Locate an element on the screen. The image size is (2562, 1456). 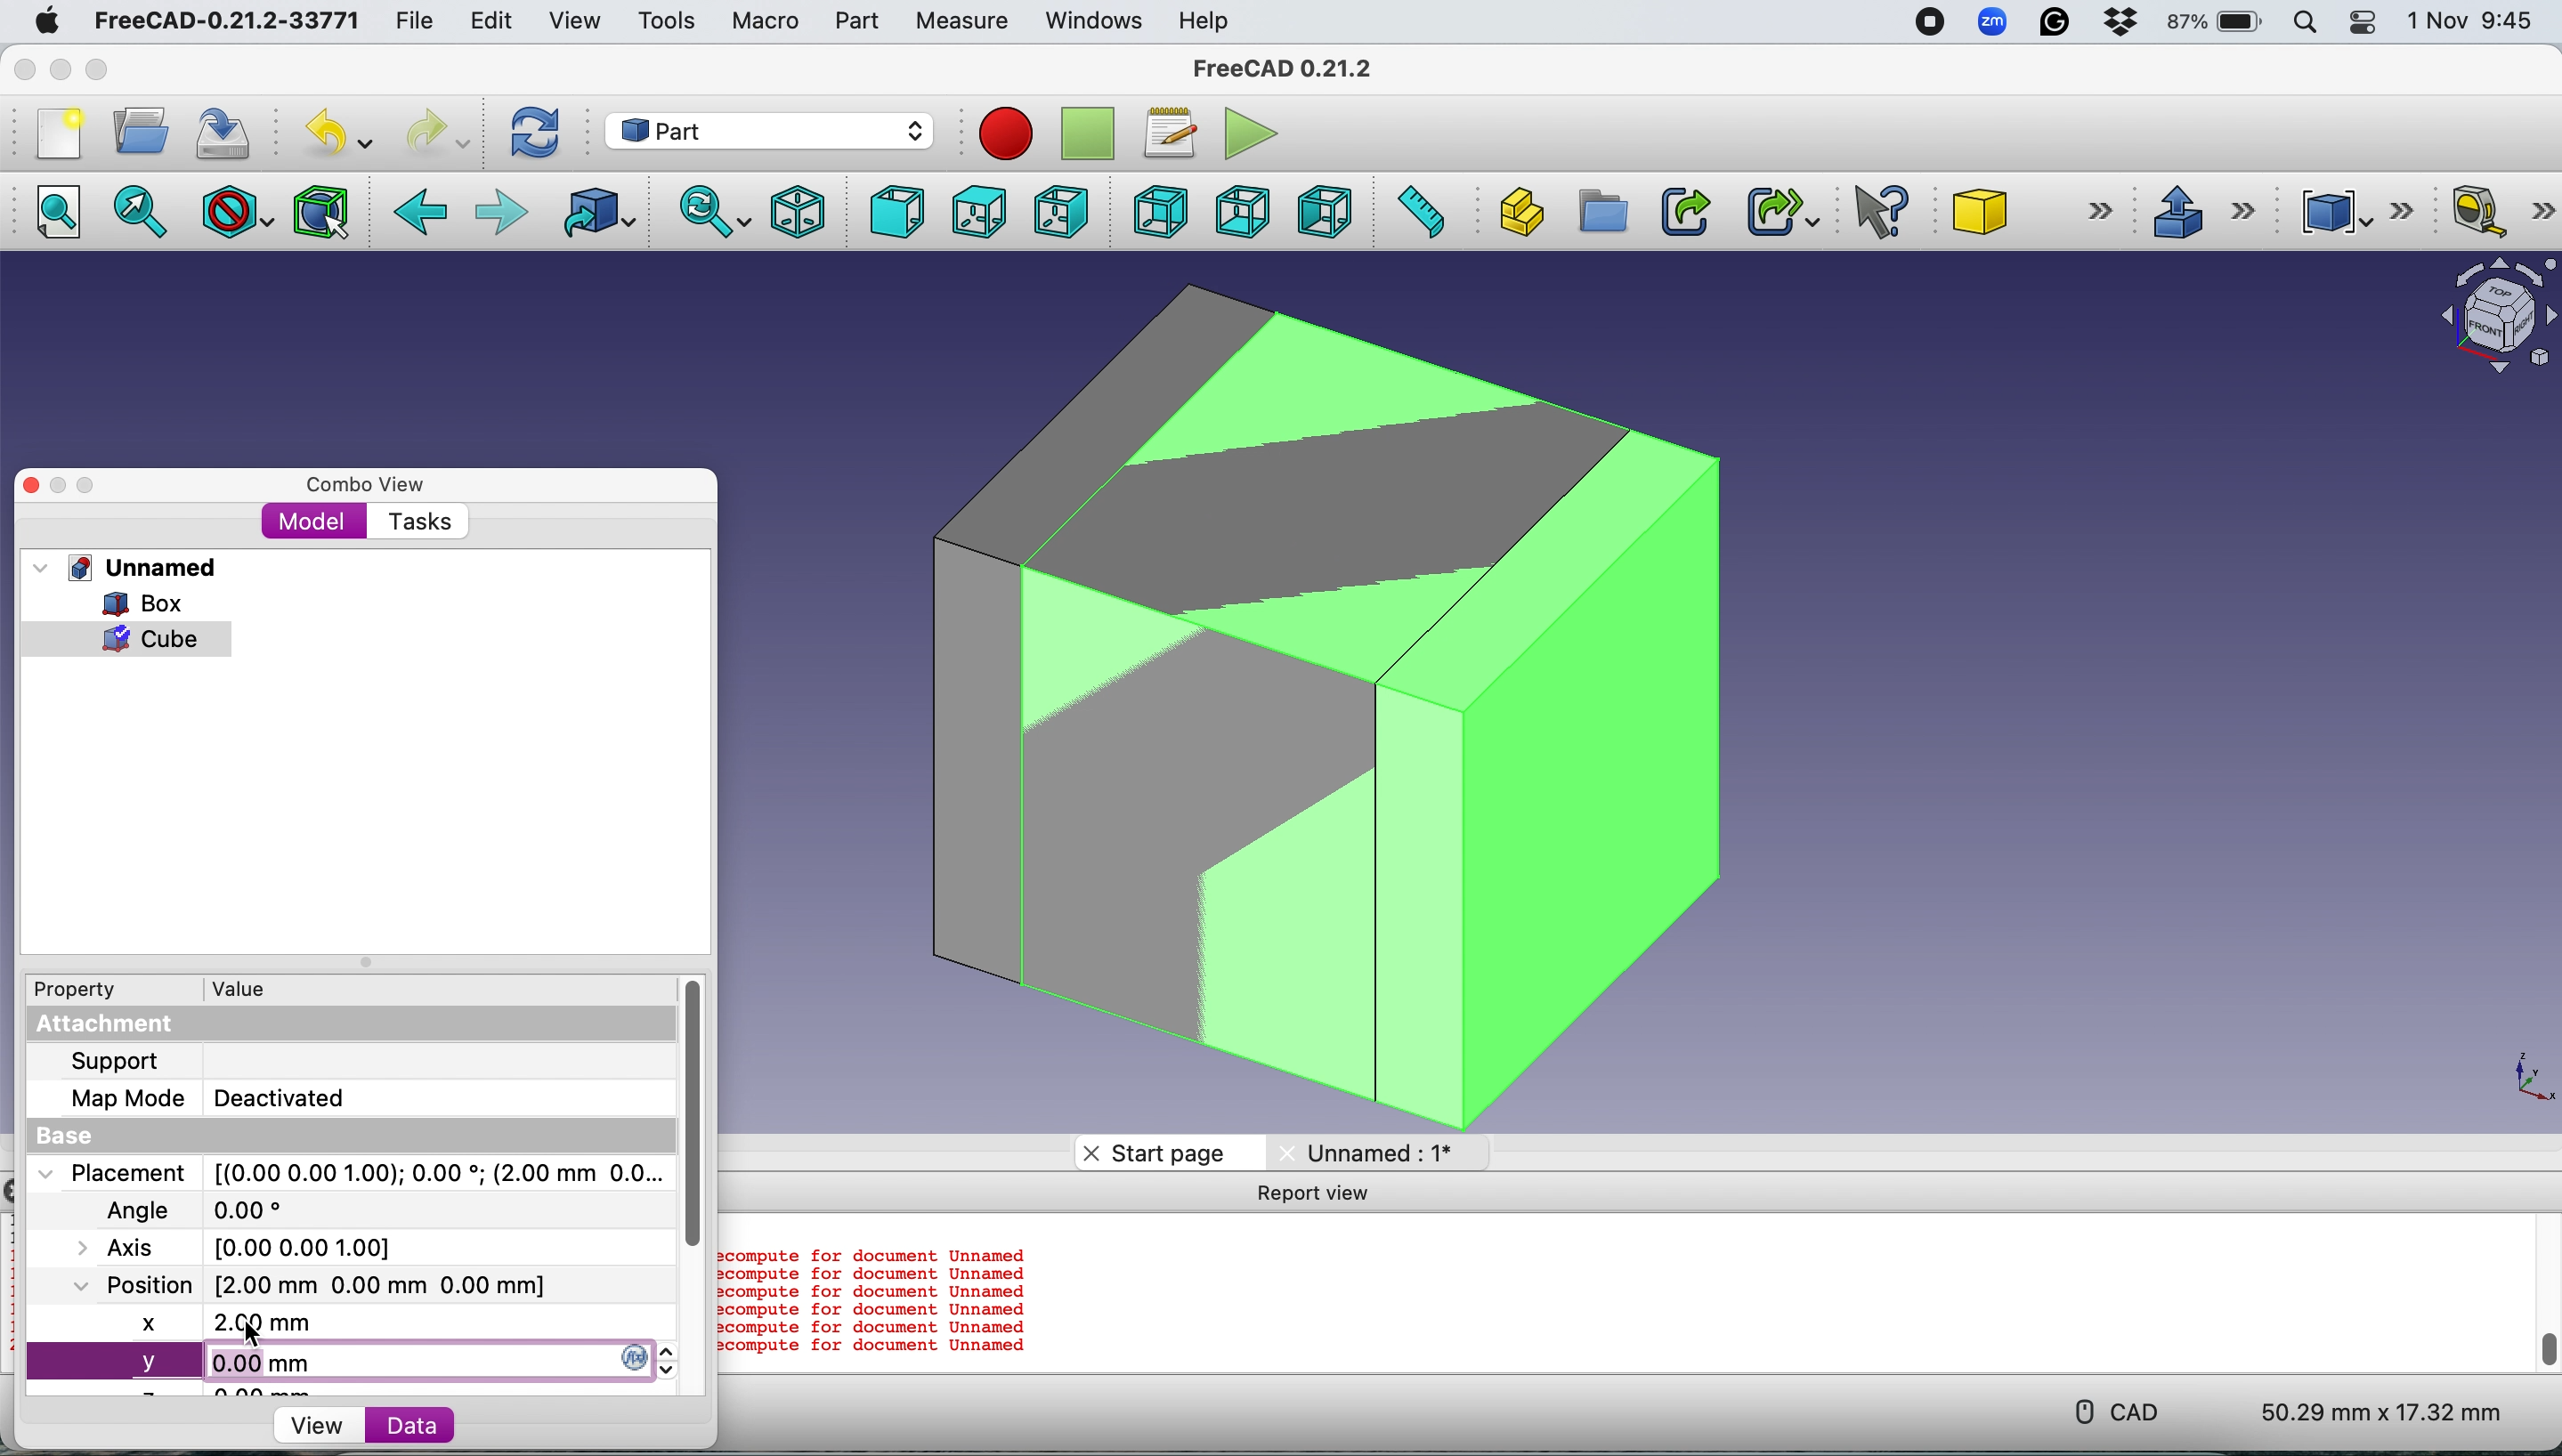
vertical scroll bar is located at coordinates (2540, 1291).